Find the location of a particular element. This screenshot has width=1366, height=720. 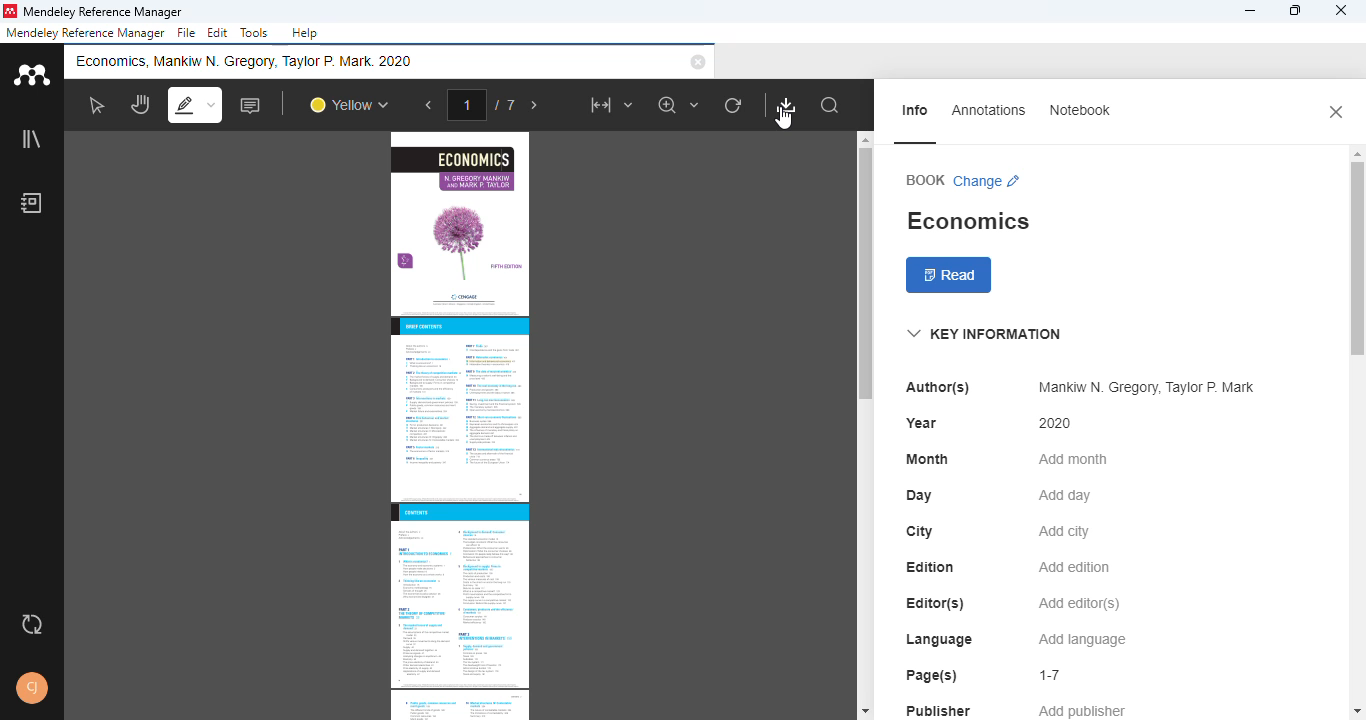

month is located at coordinates (927, 459).